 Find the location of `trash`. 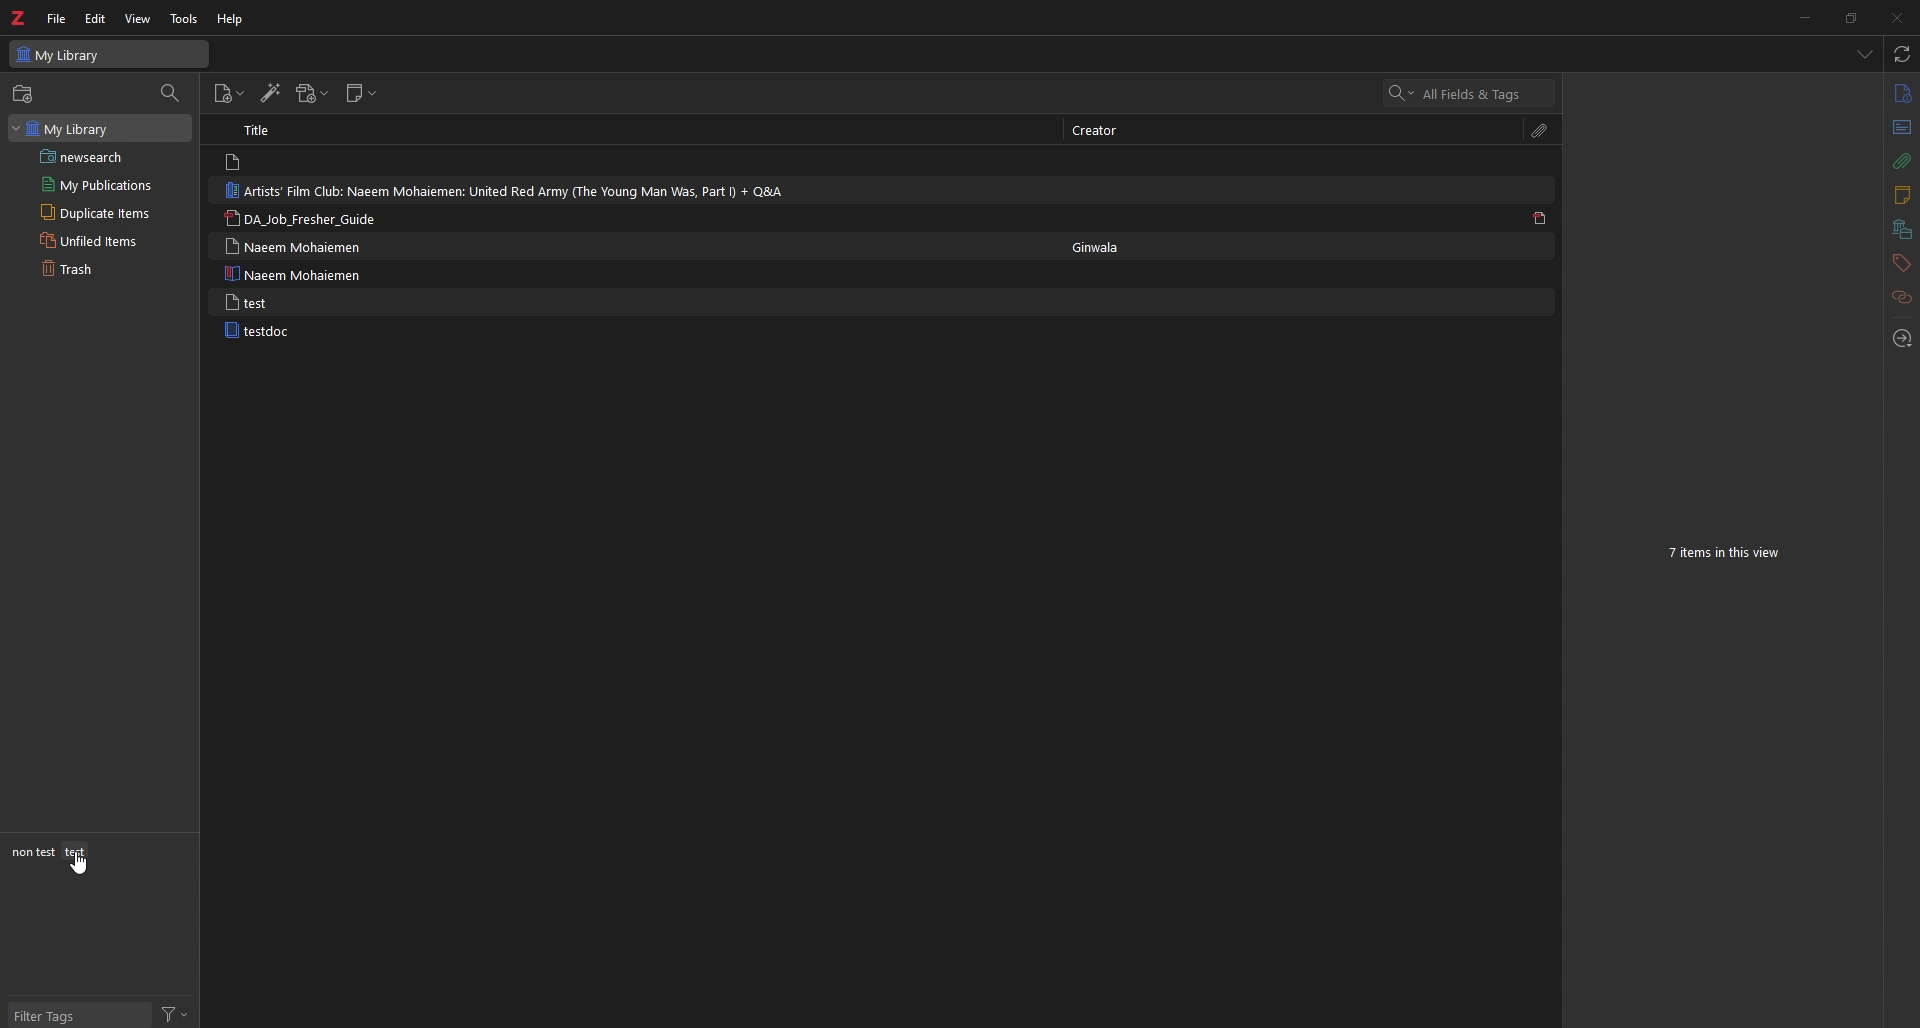

trash is located at coordinates (104, 271).